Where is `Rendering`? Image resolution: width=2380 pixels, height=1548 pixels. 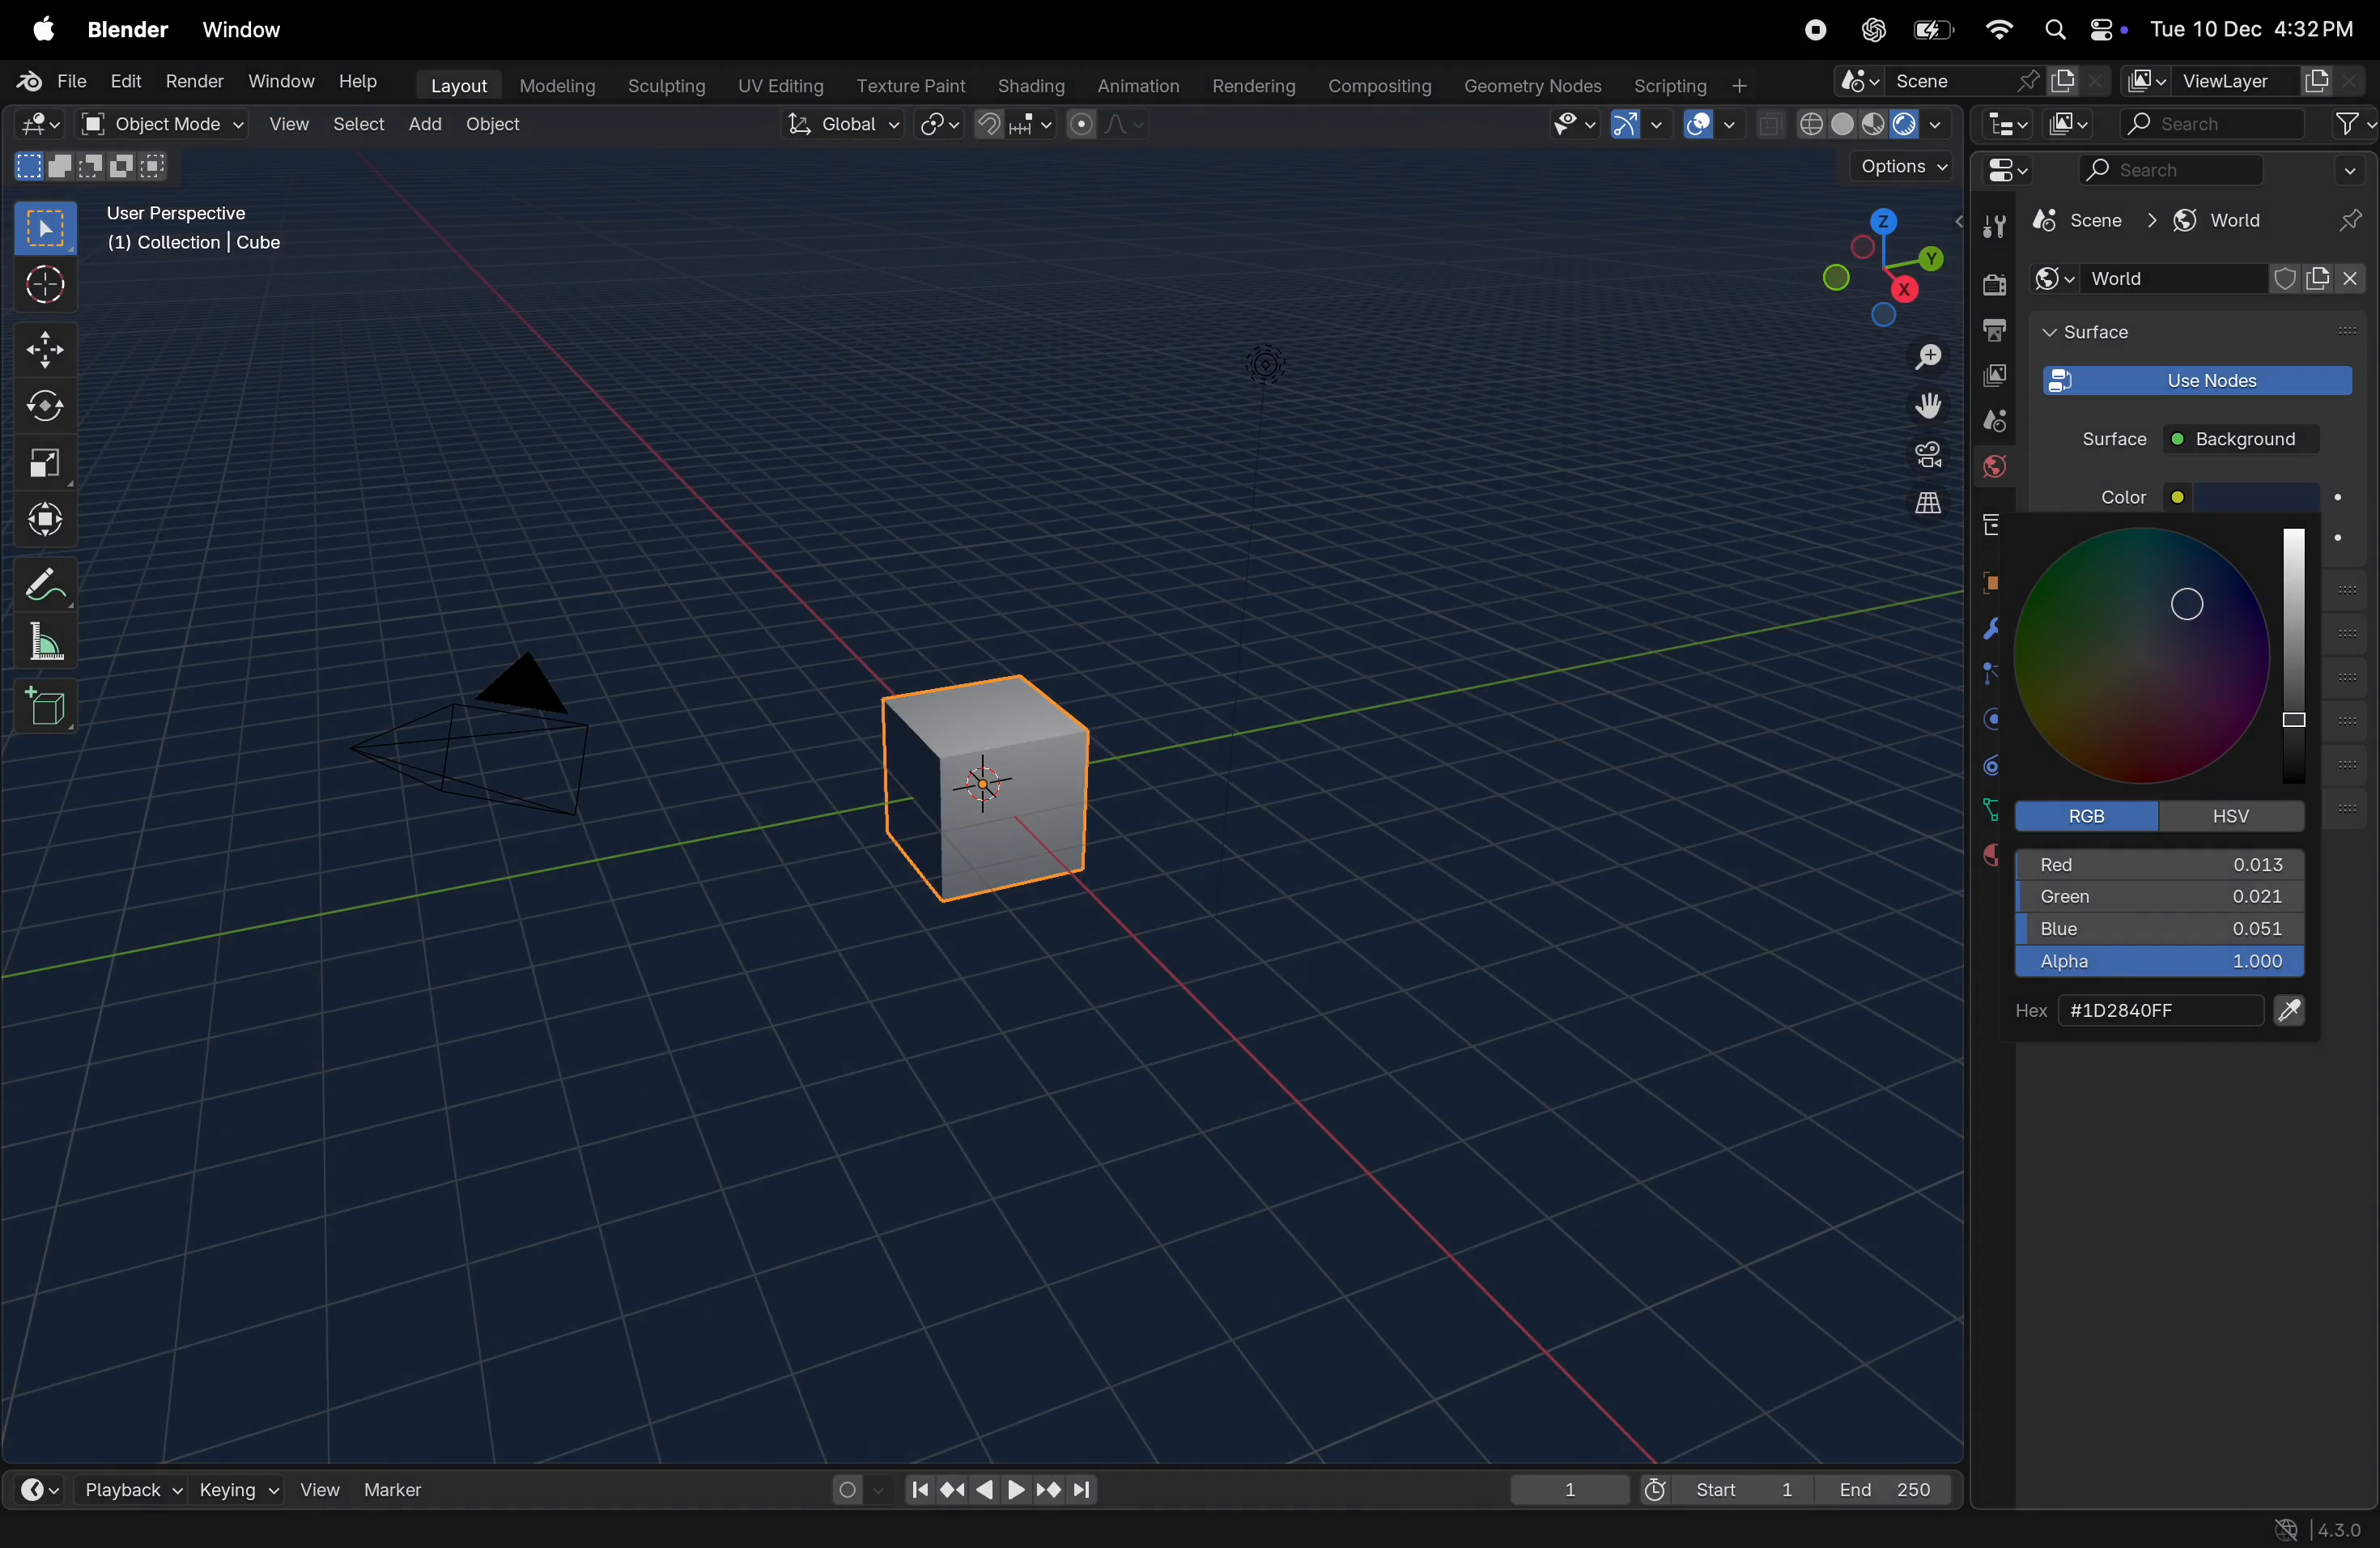 Rendering is located at coordinates (1251, 85).